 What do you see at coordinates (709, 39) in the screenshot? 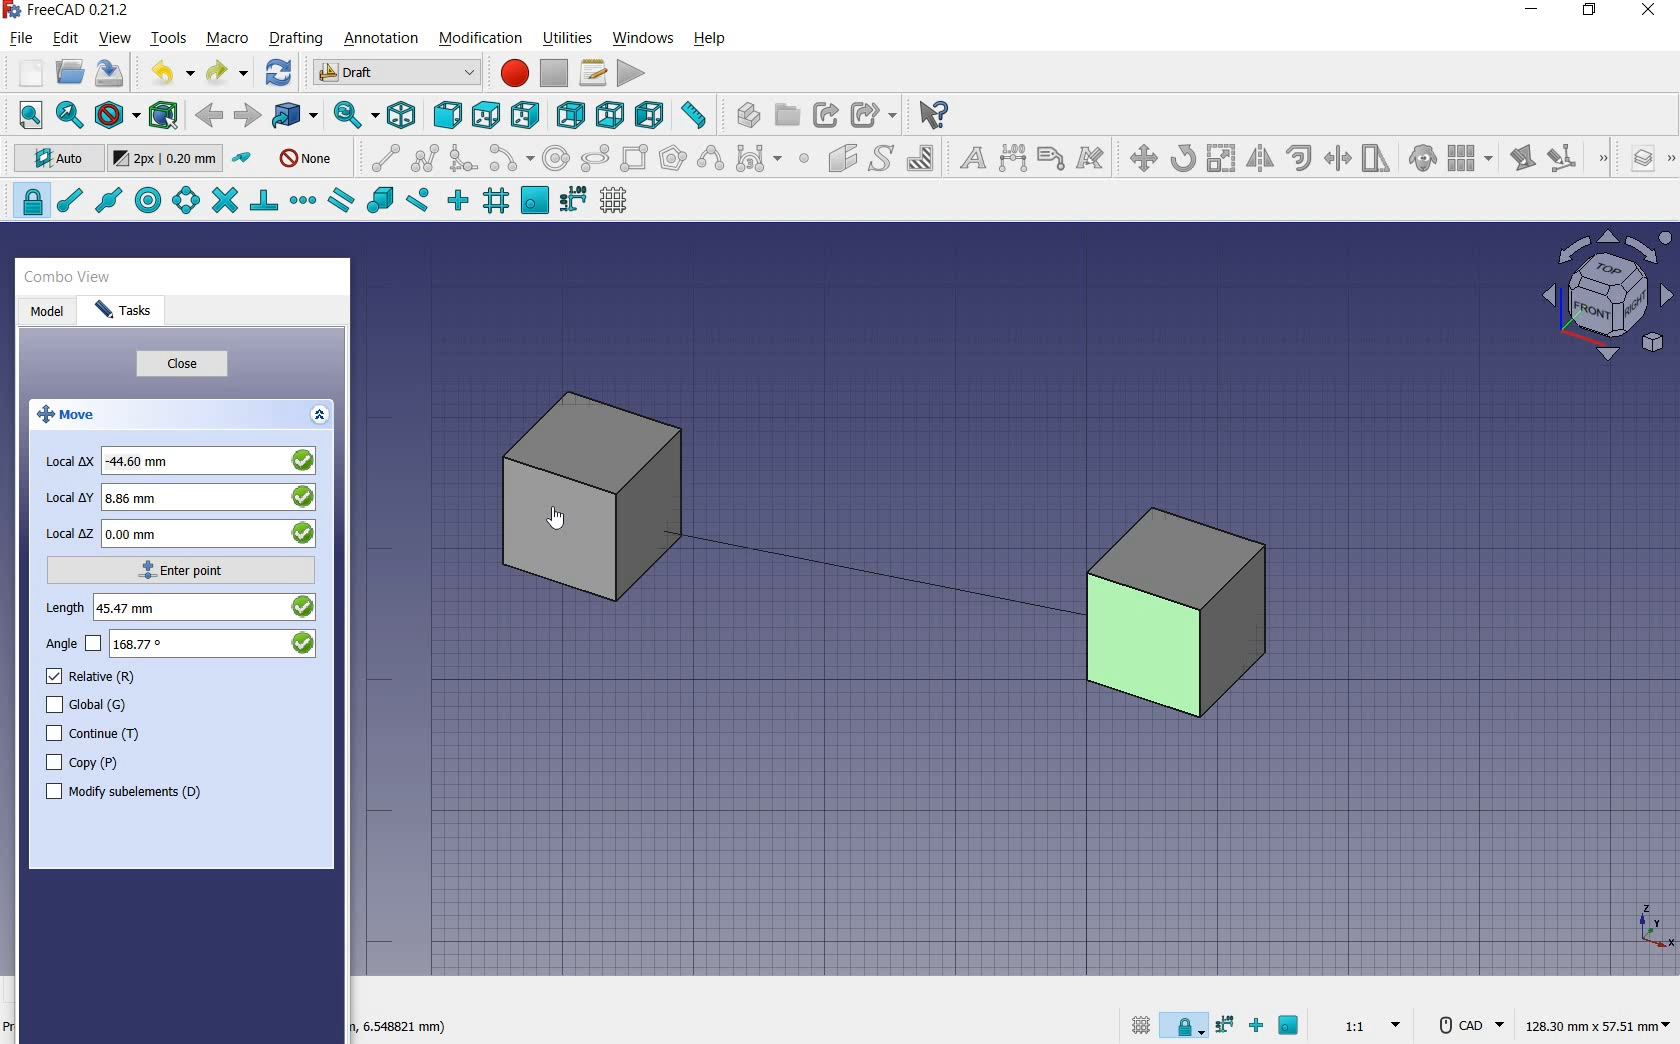
I see `help` at bounding box center [709, 39].